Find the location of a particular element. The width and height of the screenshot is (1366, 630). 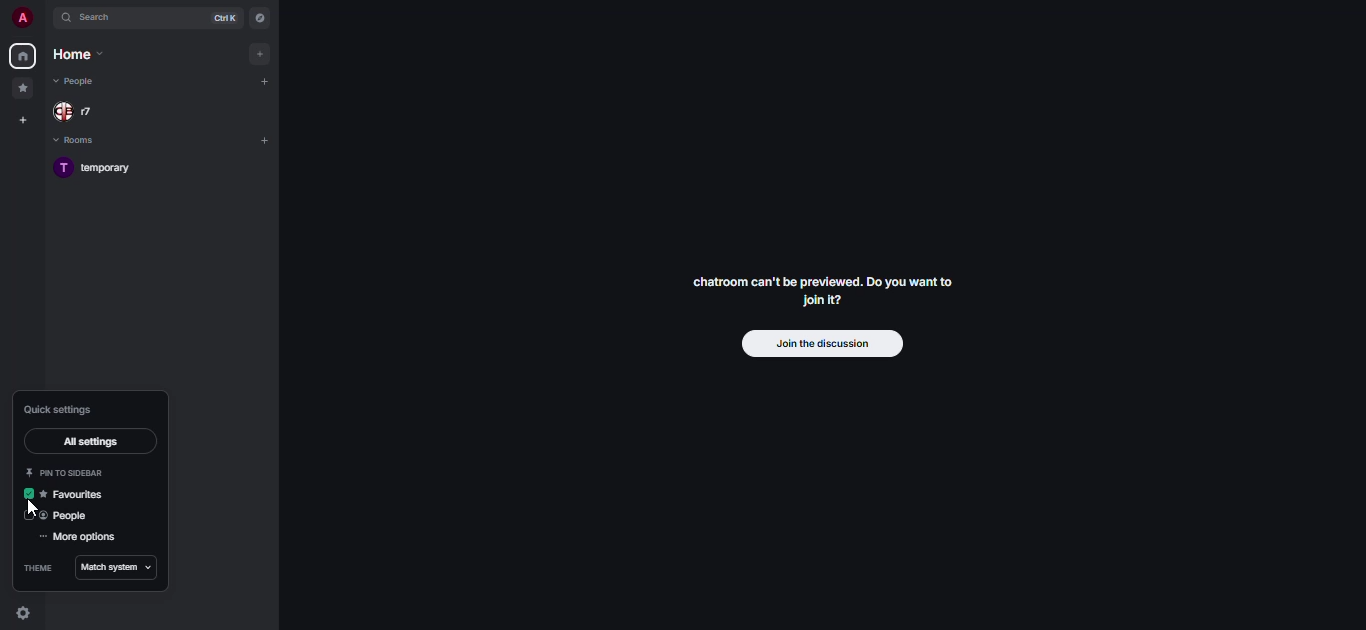

temporary is located at coordinates (98, 169).